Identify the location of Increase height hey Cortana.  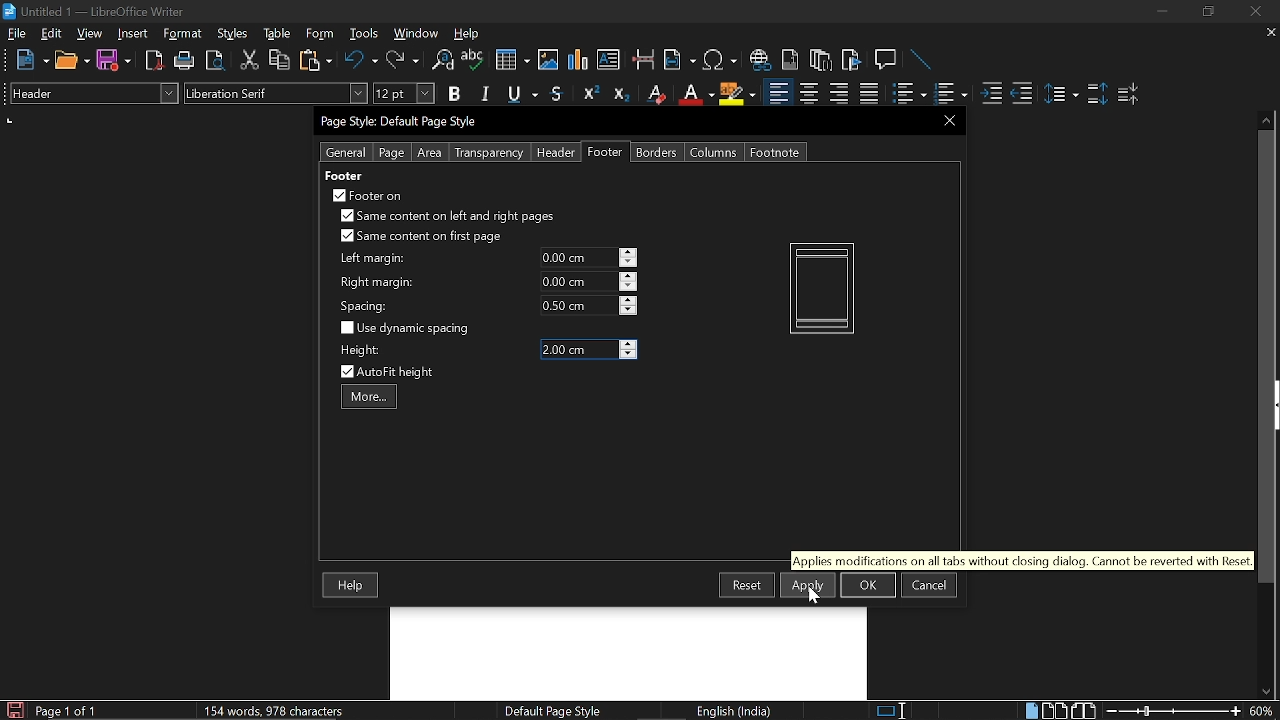
(628, 343).